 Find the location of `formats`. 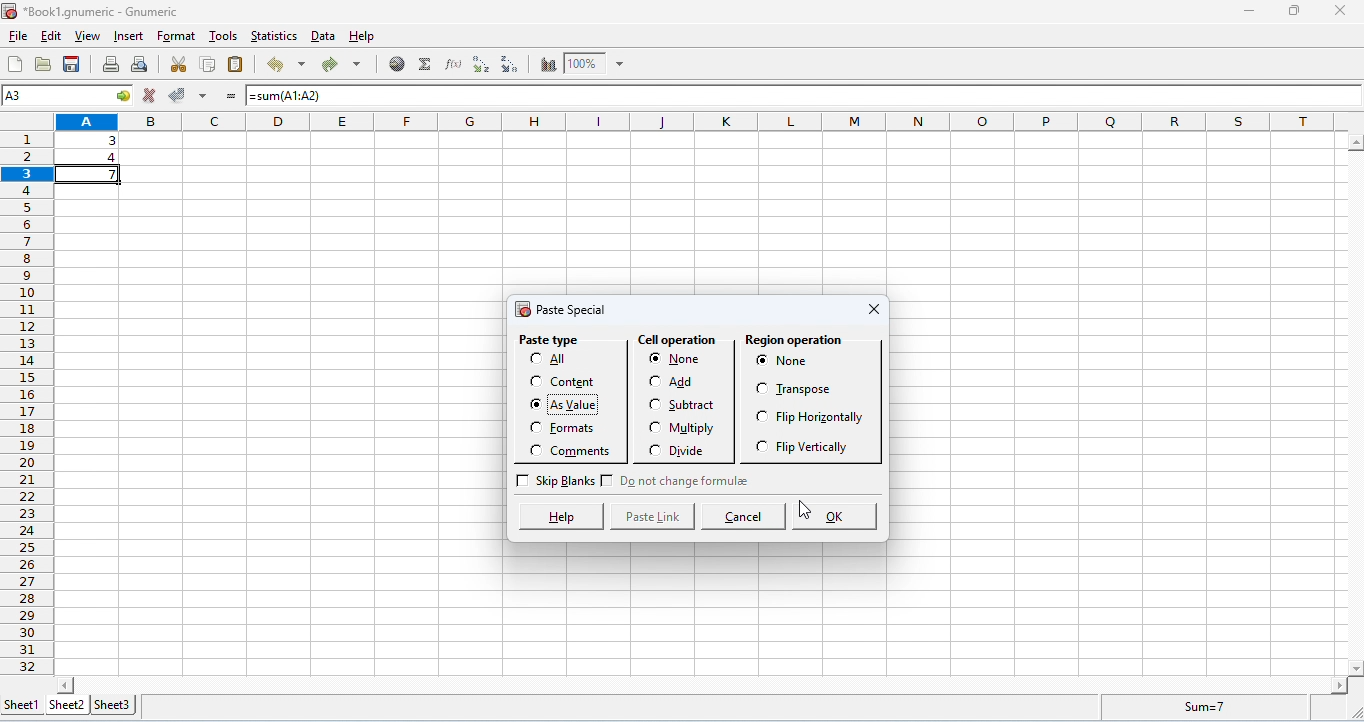

formats is located at coordinates (580, 431).